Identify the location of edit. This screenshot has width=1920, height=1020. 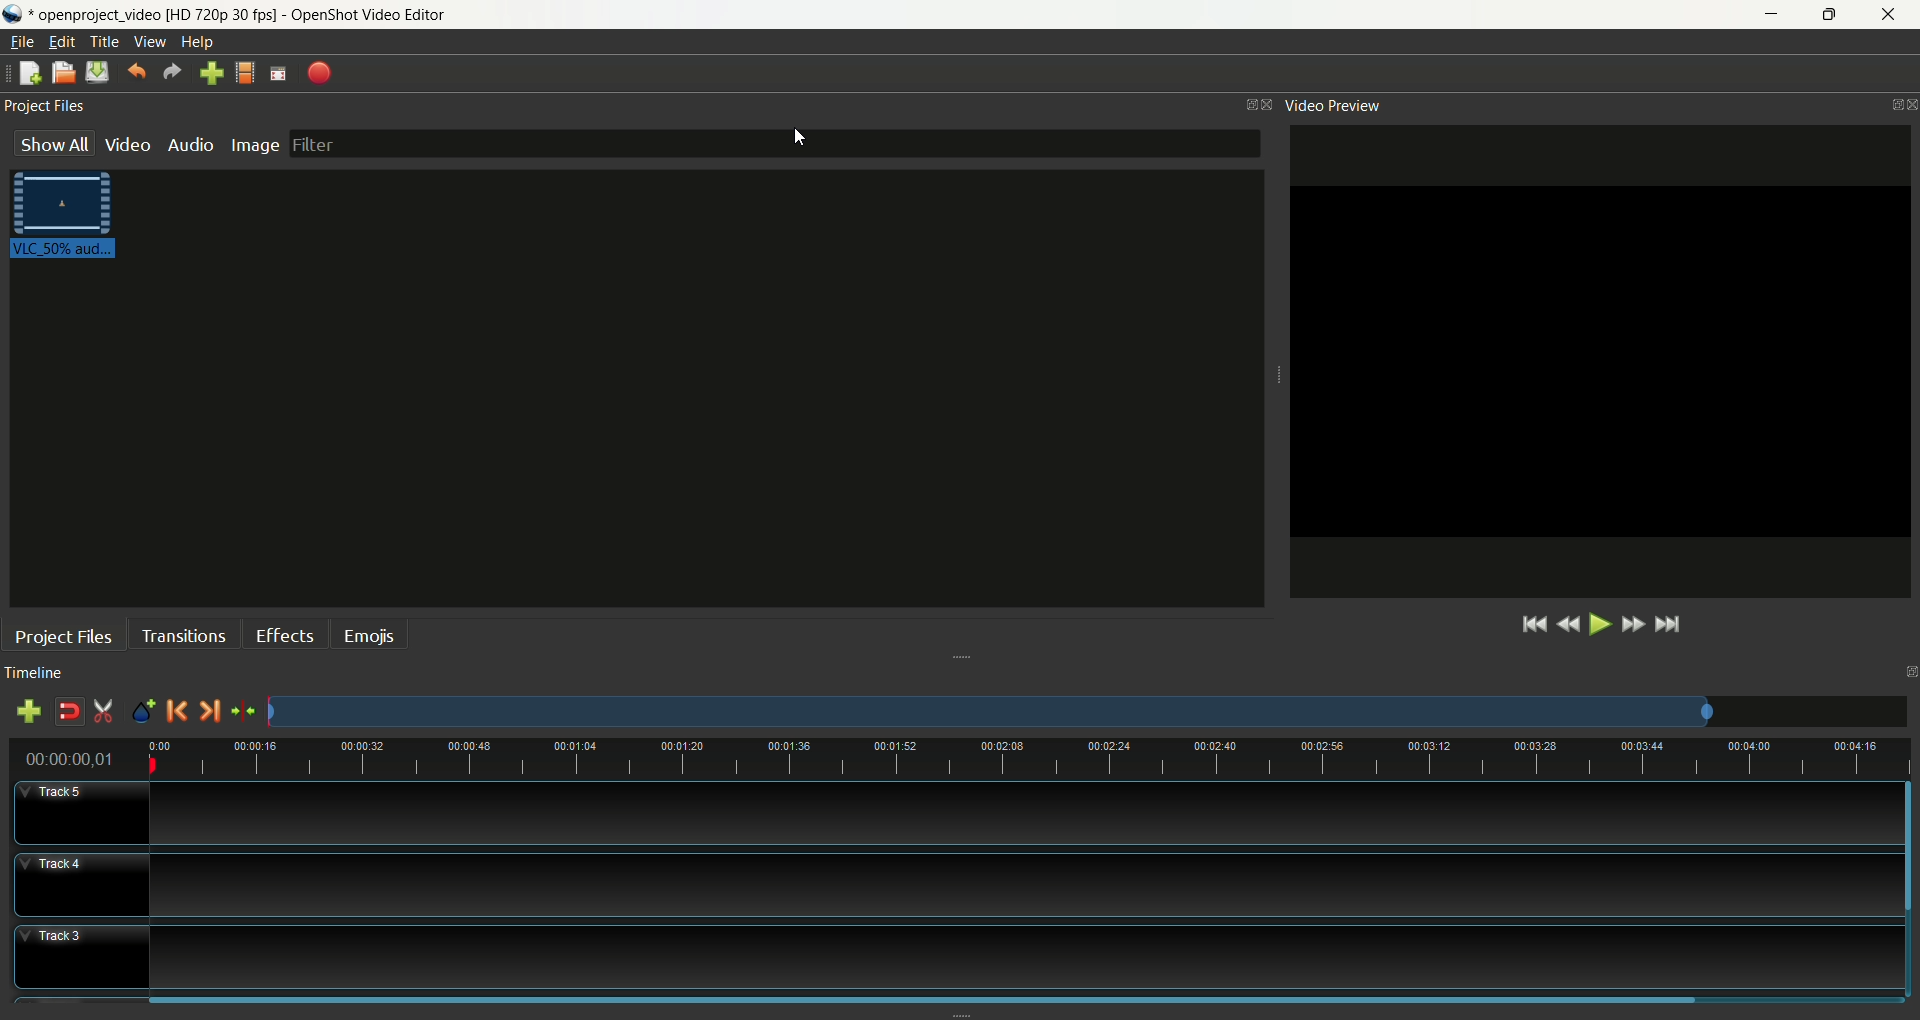
(59, 42).